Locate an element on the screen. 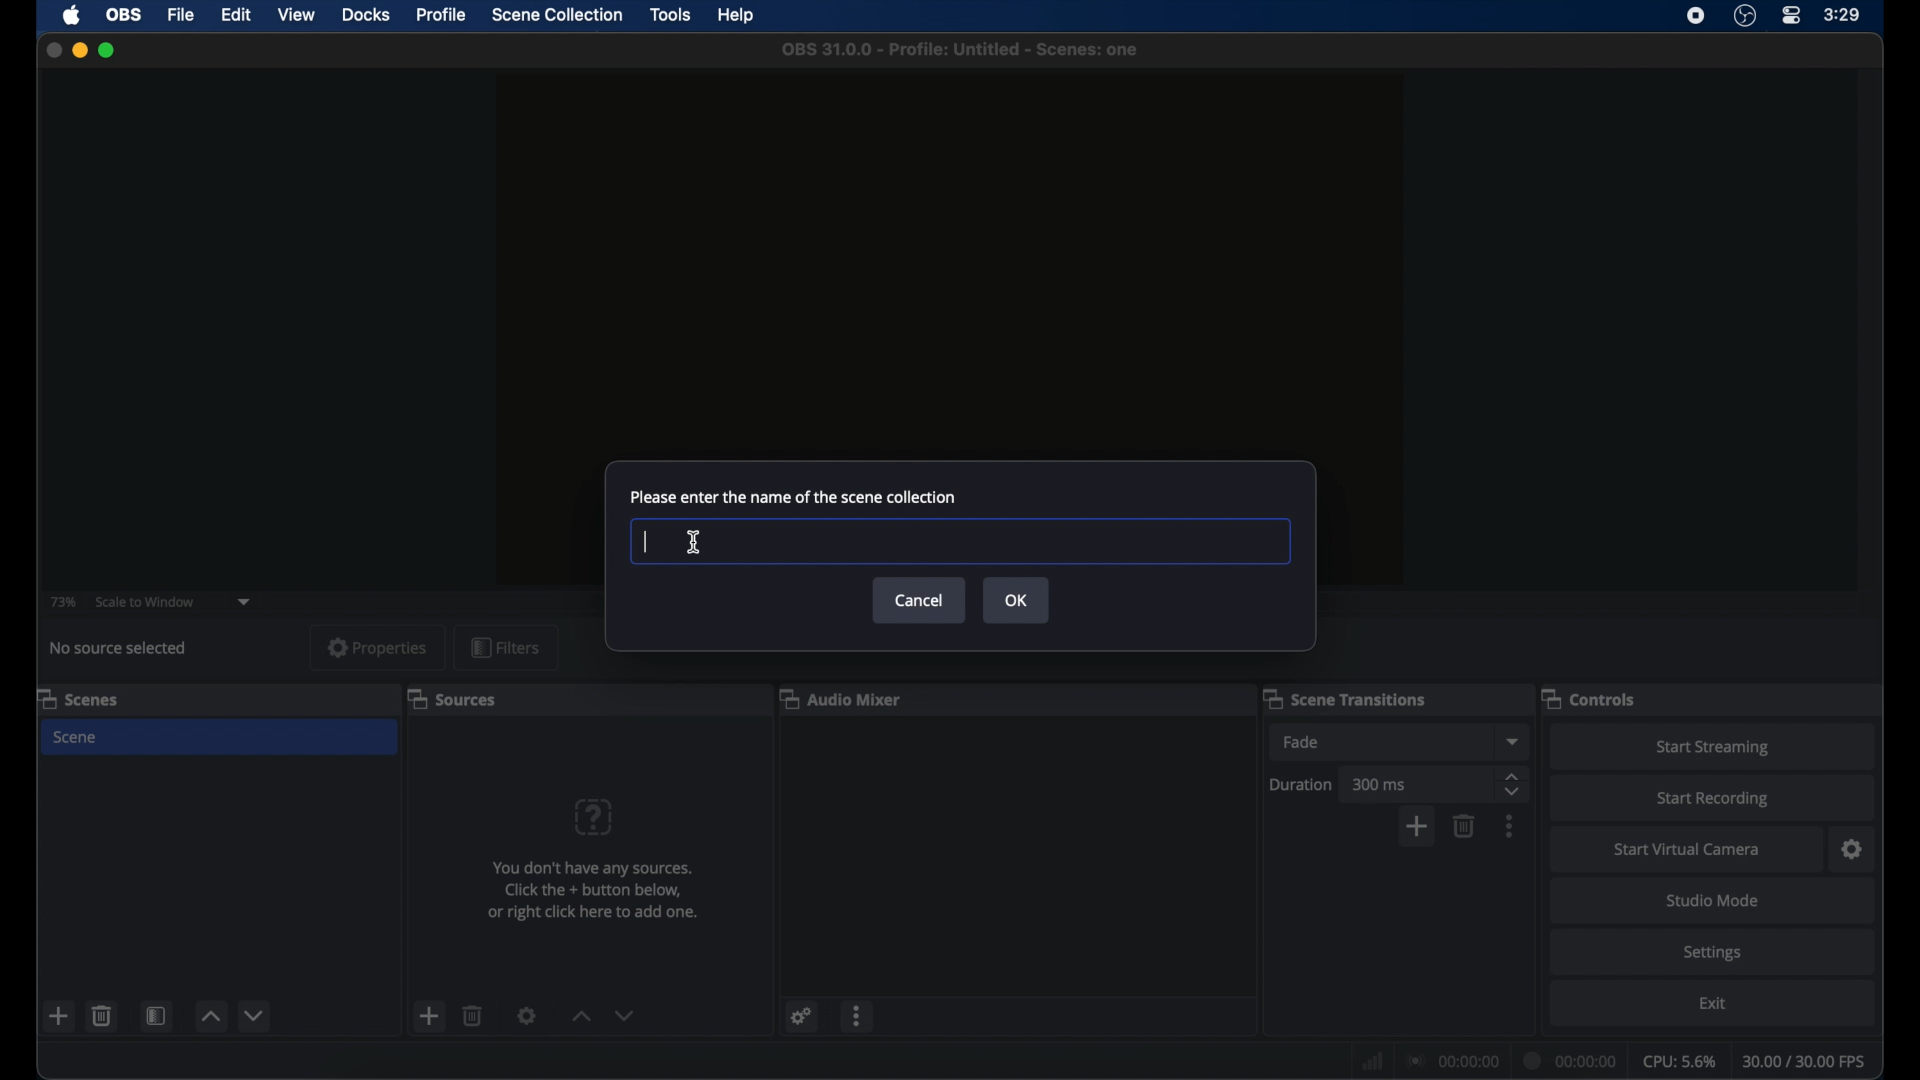  duration is located at coordinates (1570, 1062).